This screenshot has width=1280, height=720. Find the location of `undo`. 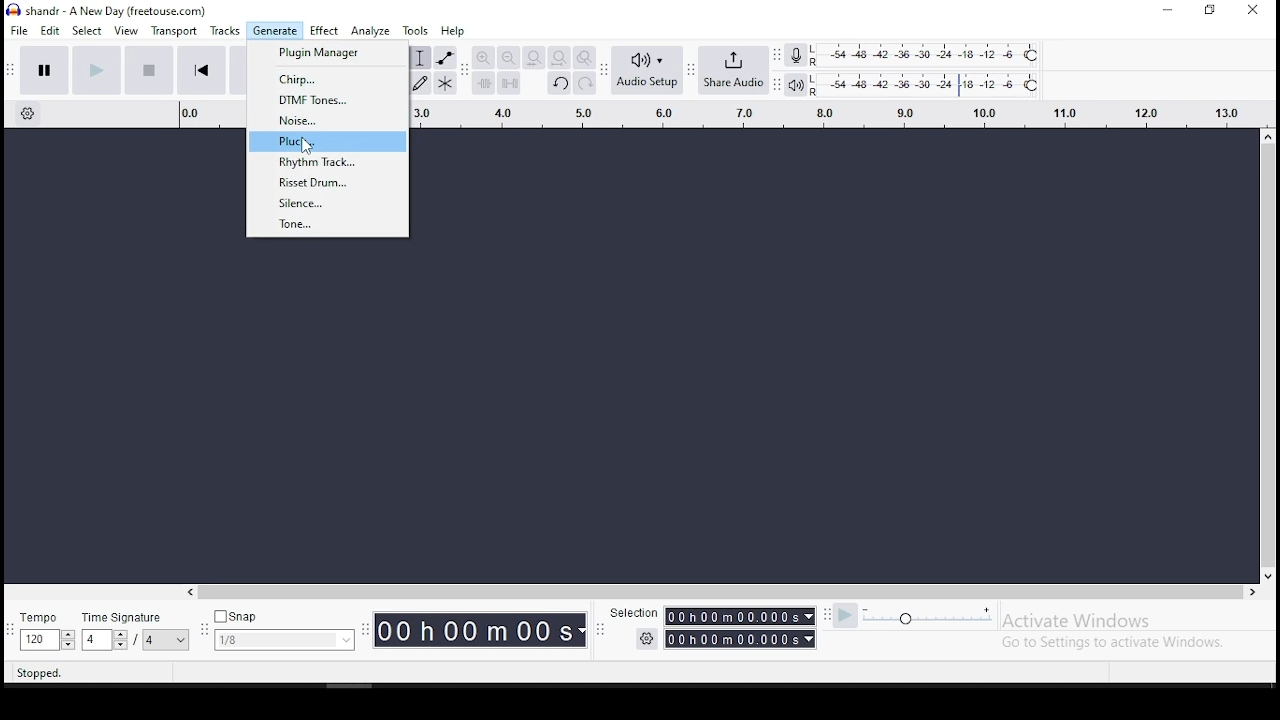

undo is located at coordinates (559, 83).